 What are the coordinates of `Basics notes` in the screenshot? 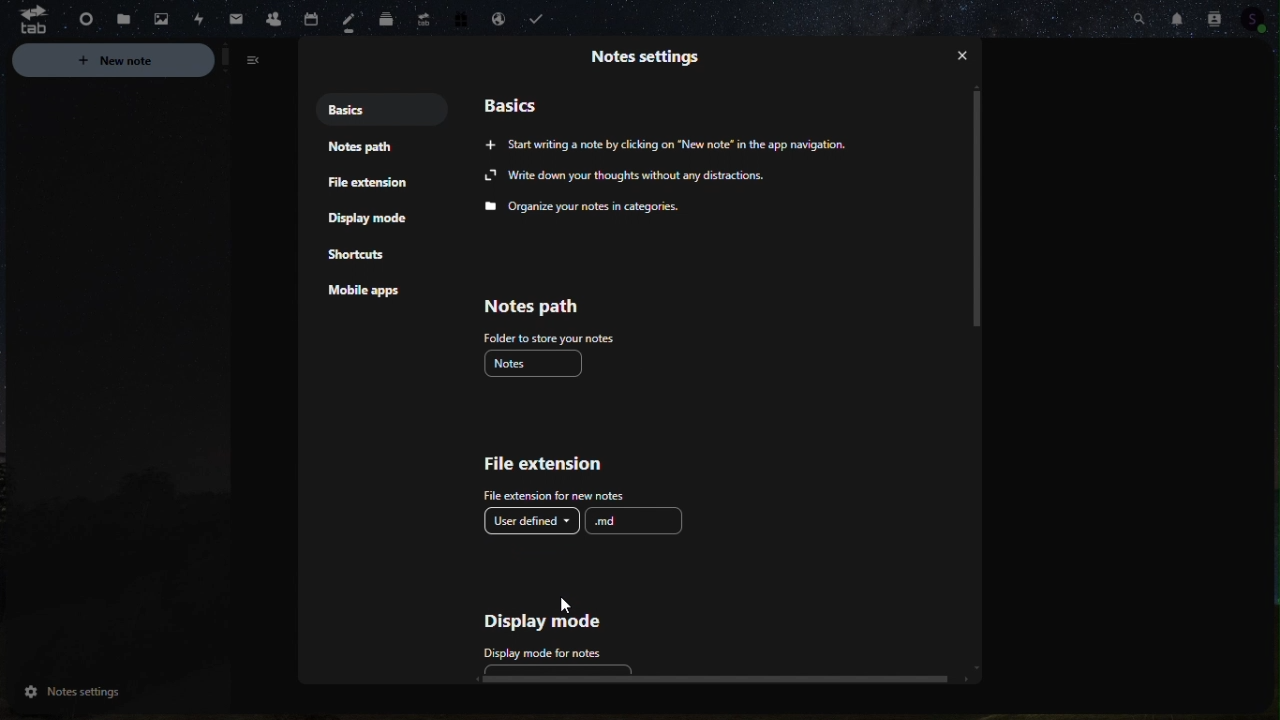 It's located at (357, 108).